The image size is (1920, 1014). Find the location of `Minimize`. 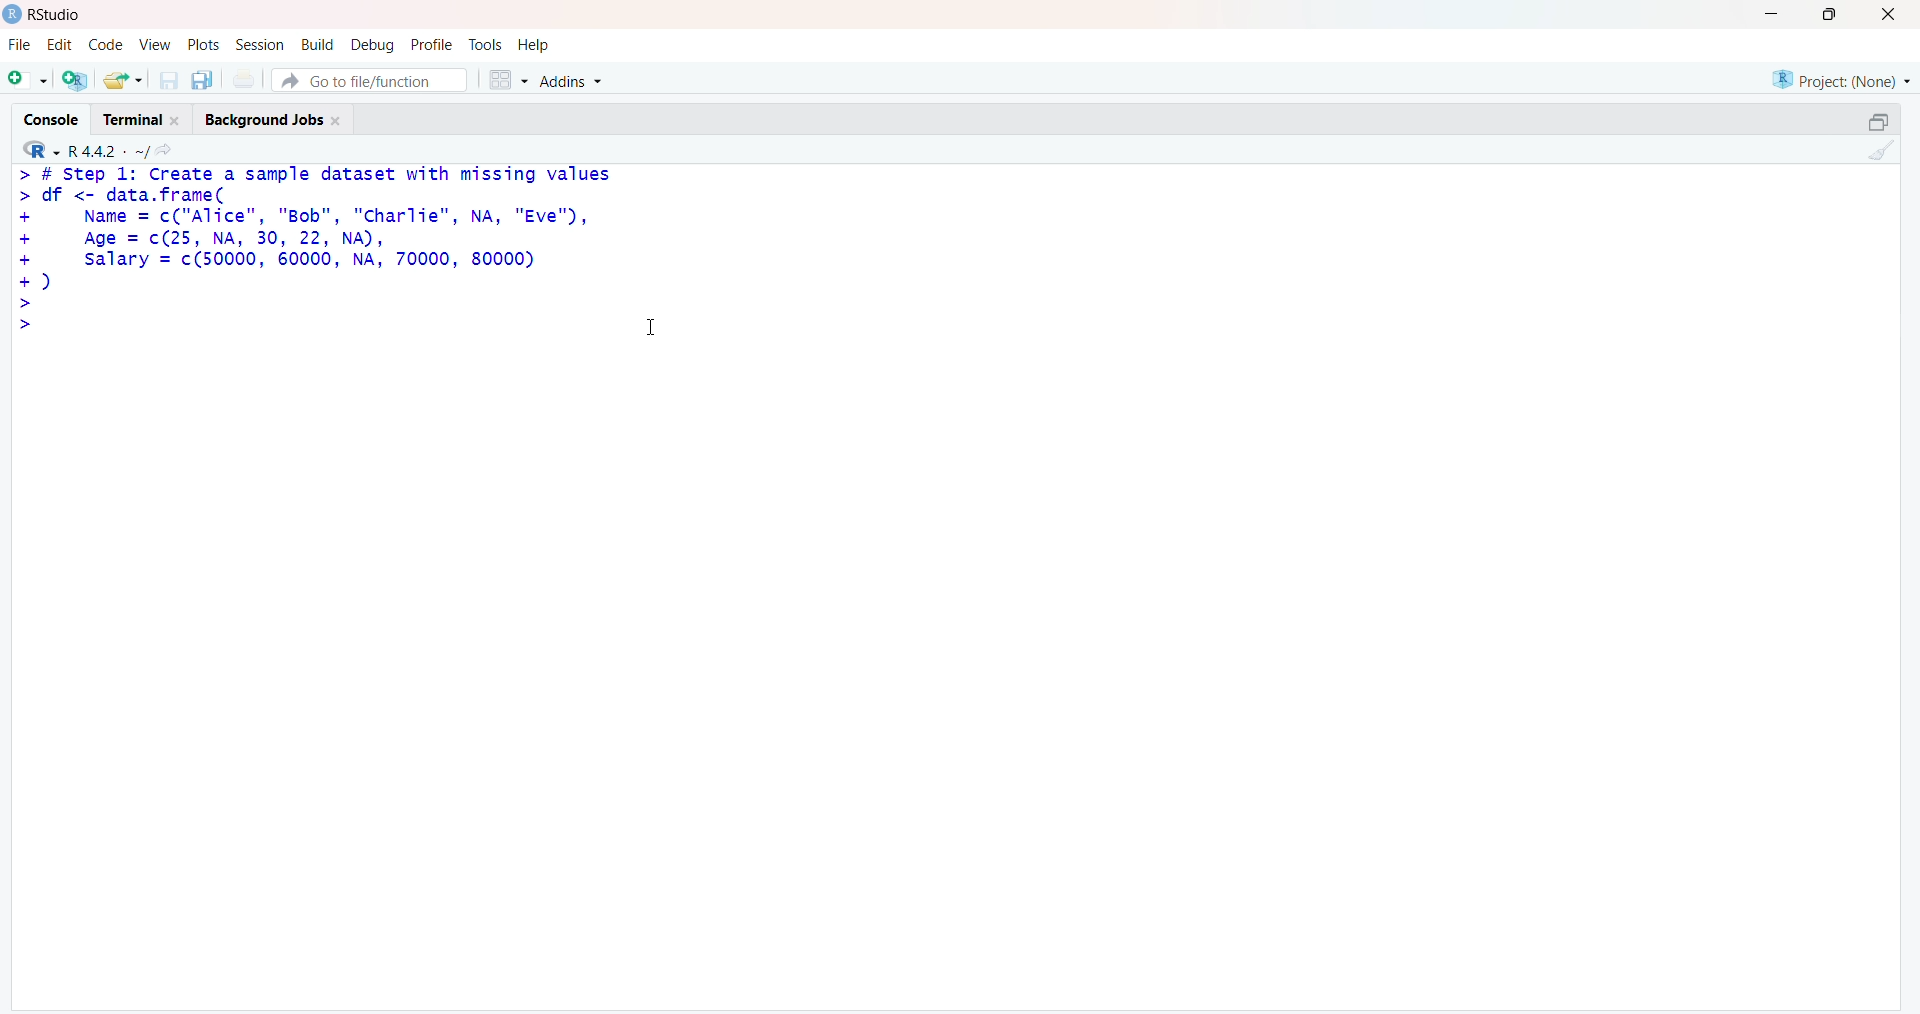

Minimize is located at coordinates (1768, 14).